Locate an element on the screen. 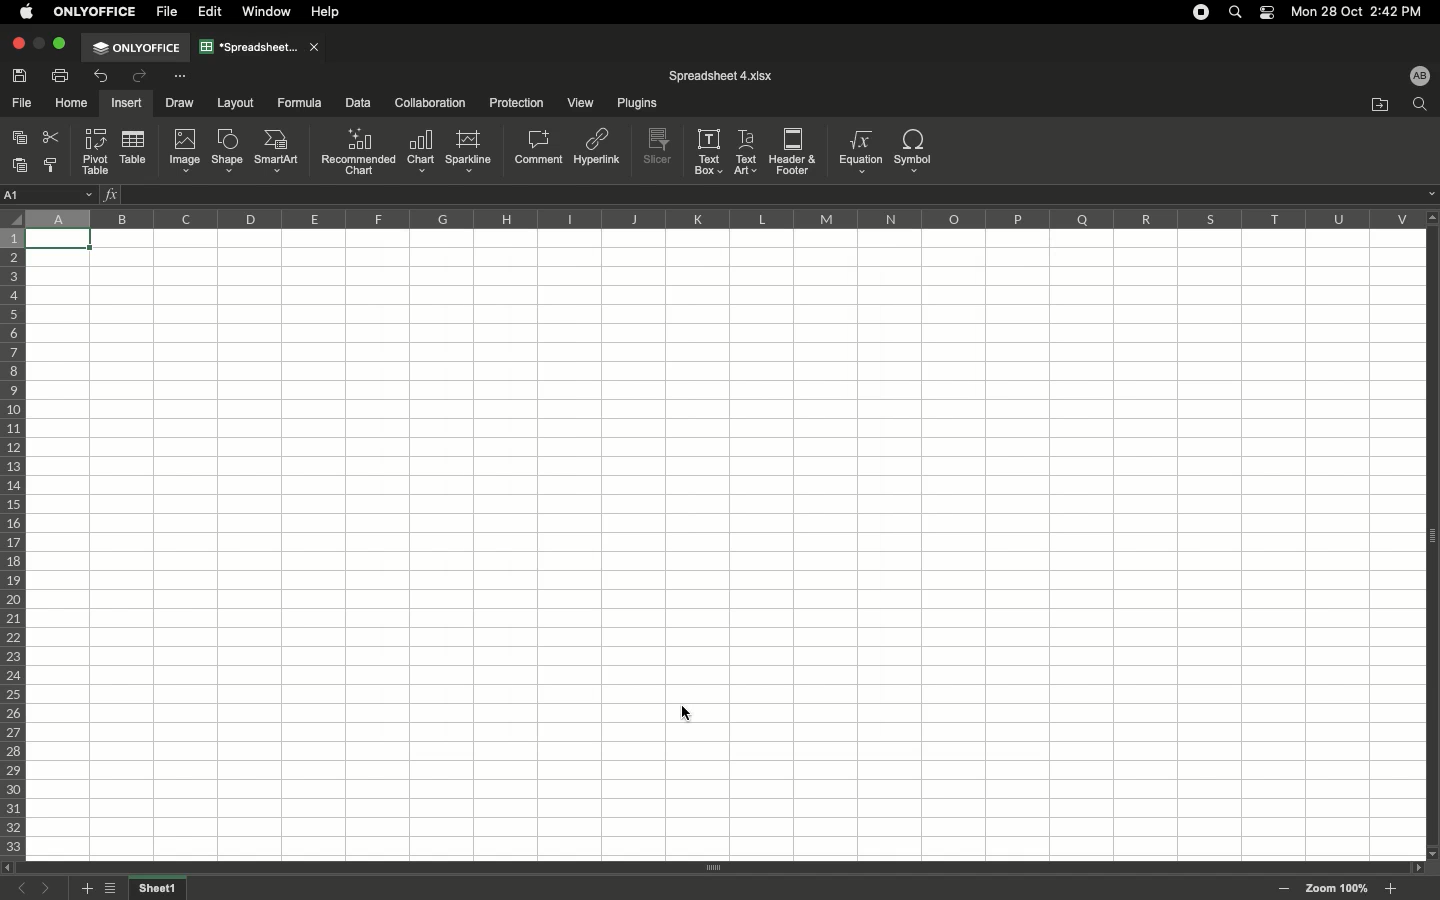  Zoom in is located at coordinates (1390, 889).